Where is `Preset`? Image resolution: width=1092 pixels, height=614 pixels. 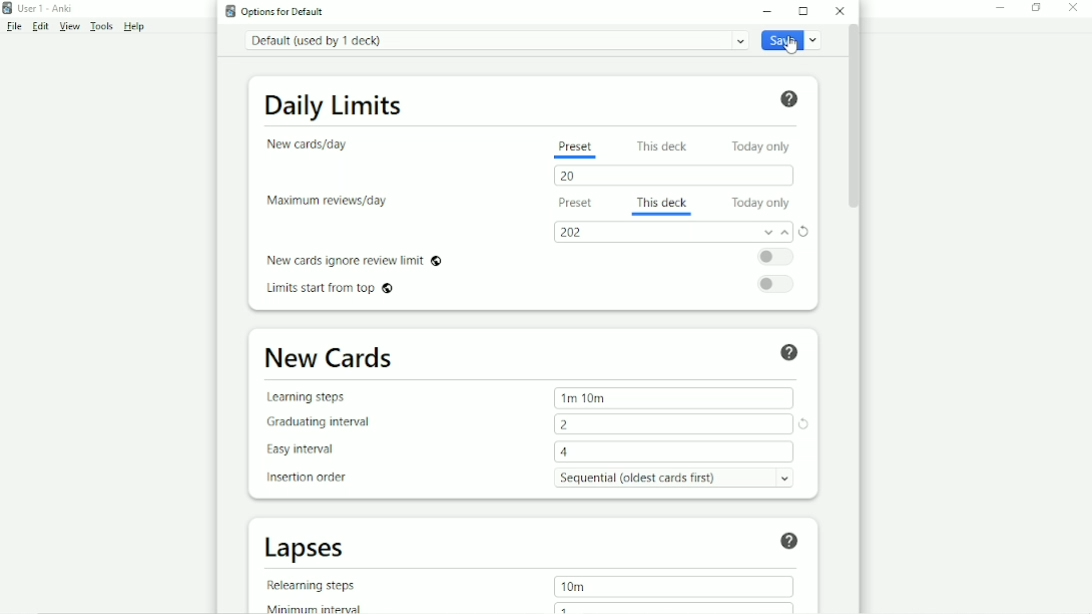
Preset is located at coordinates (573, 205).